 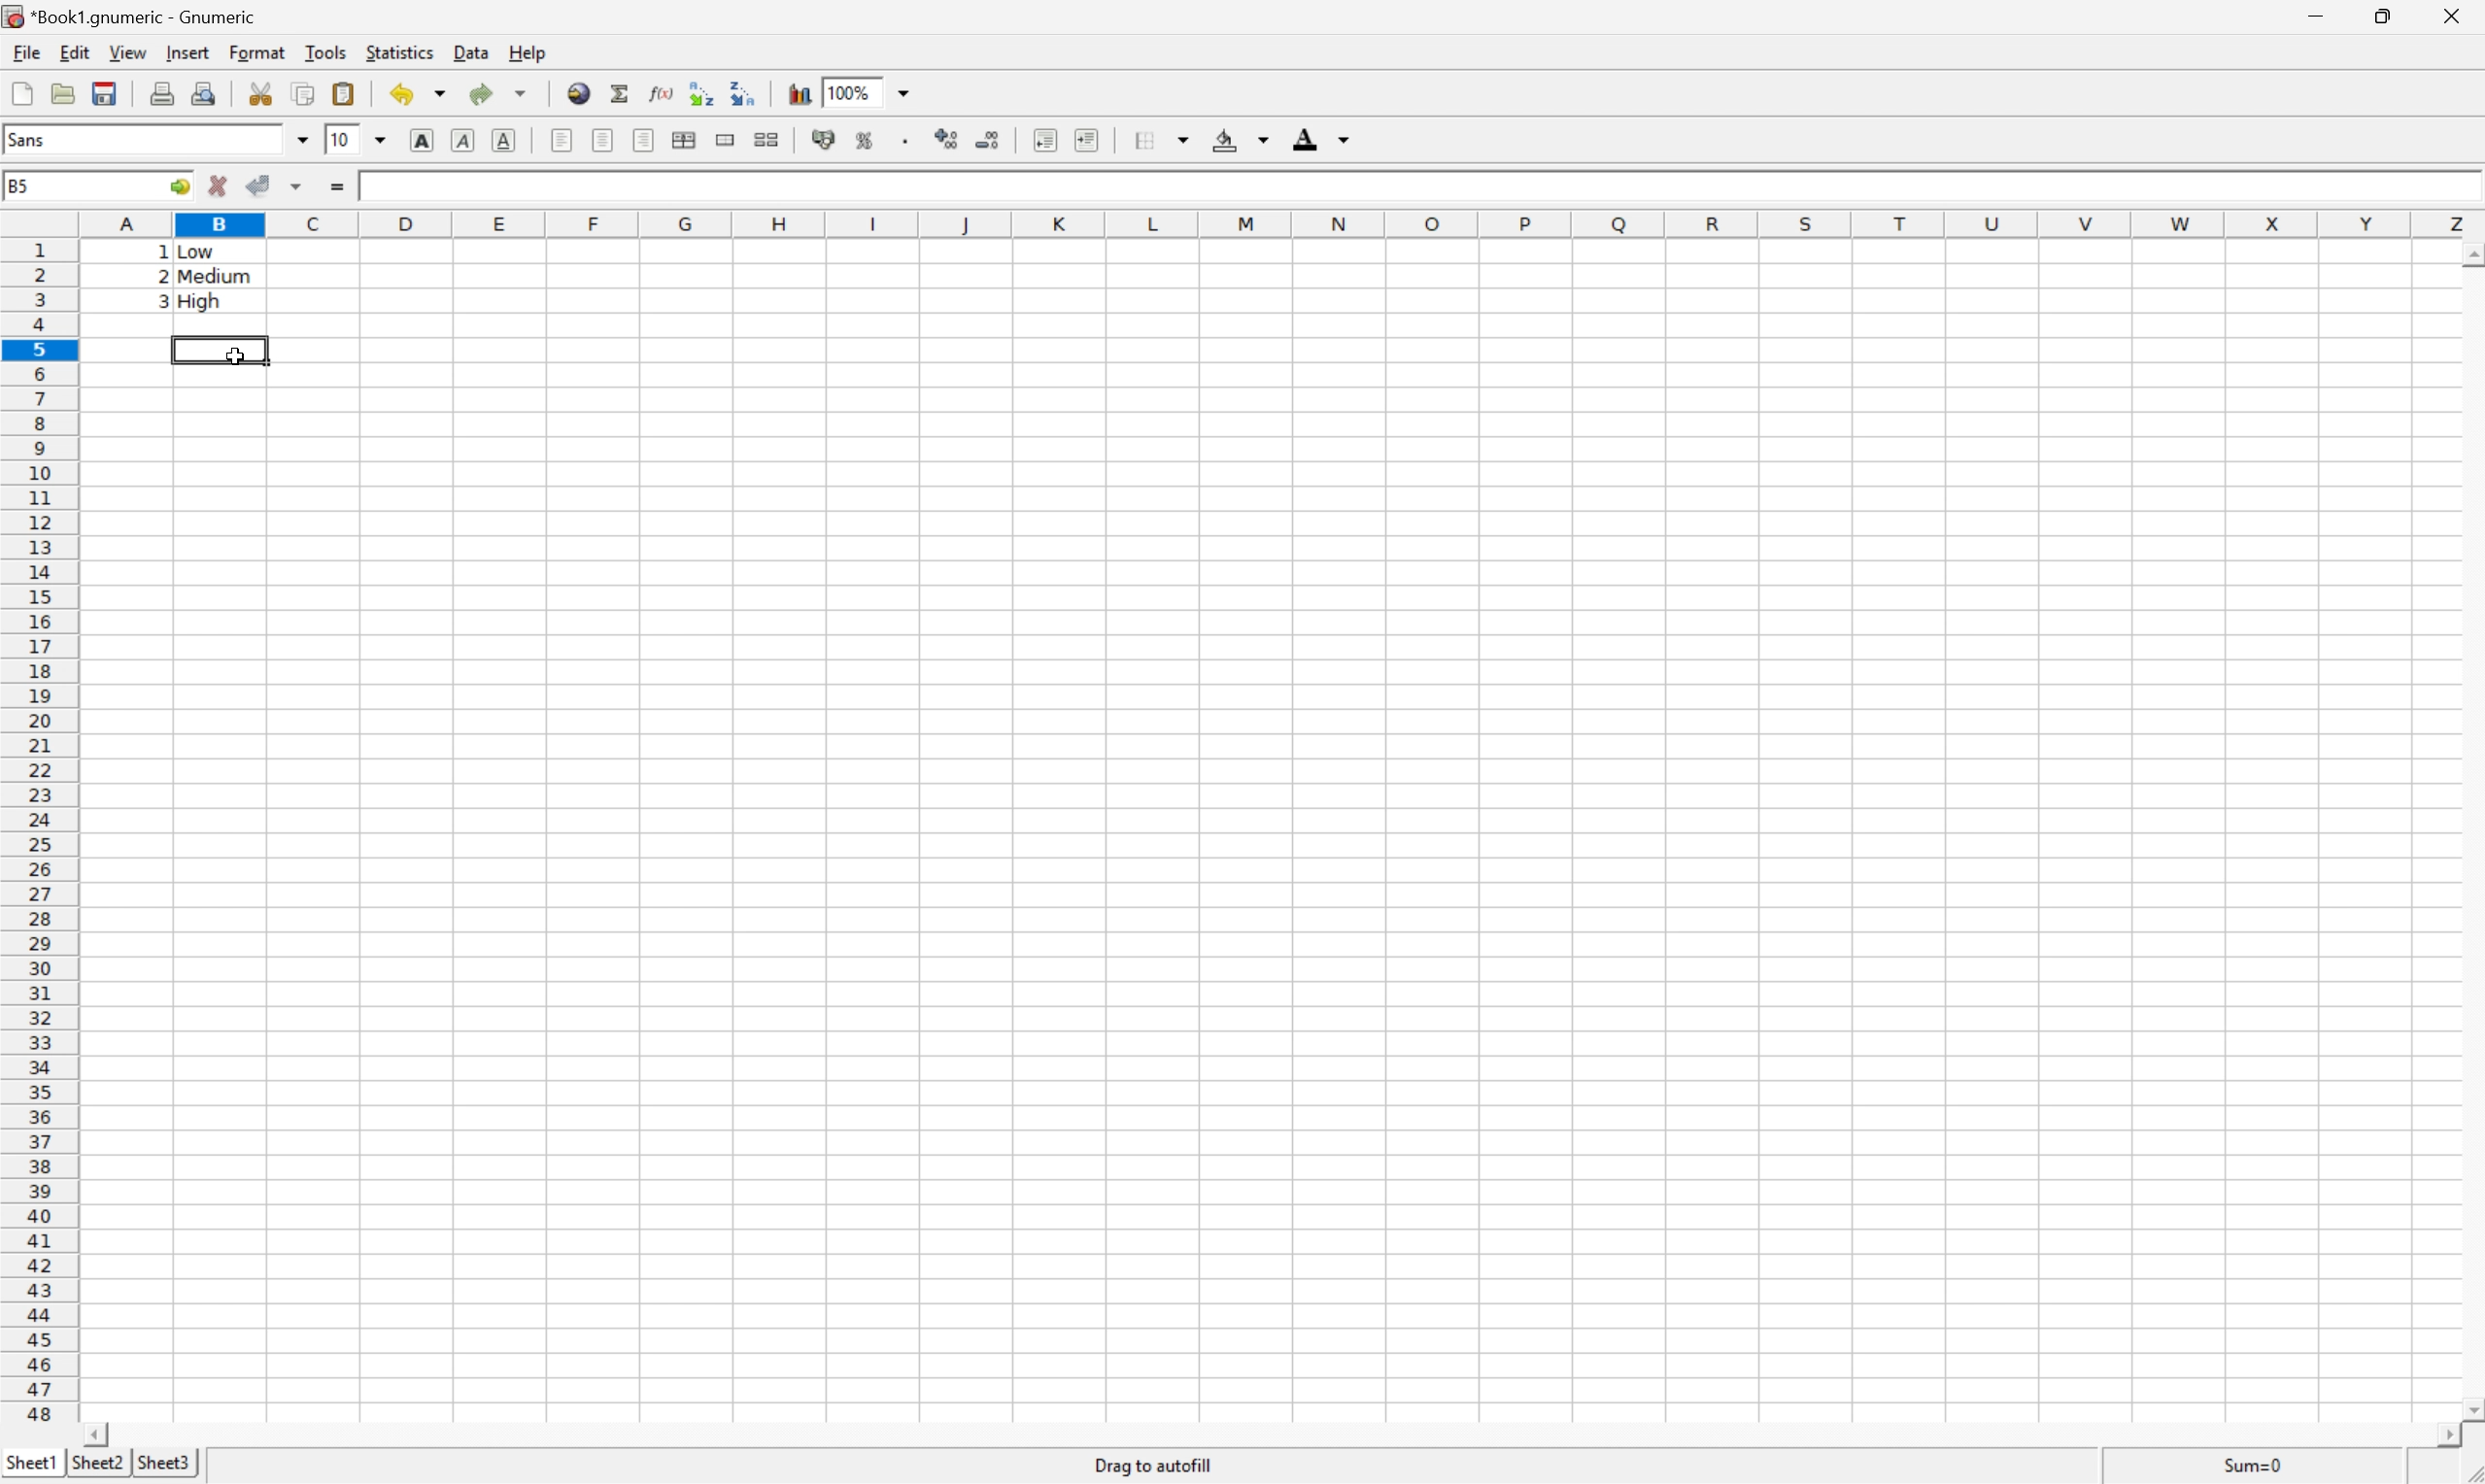 I want to click on Drag To autofill, so click(x=1151, y=1465).